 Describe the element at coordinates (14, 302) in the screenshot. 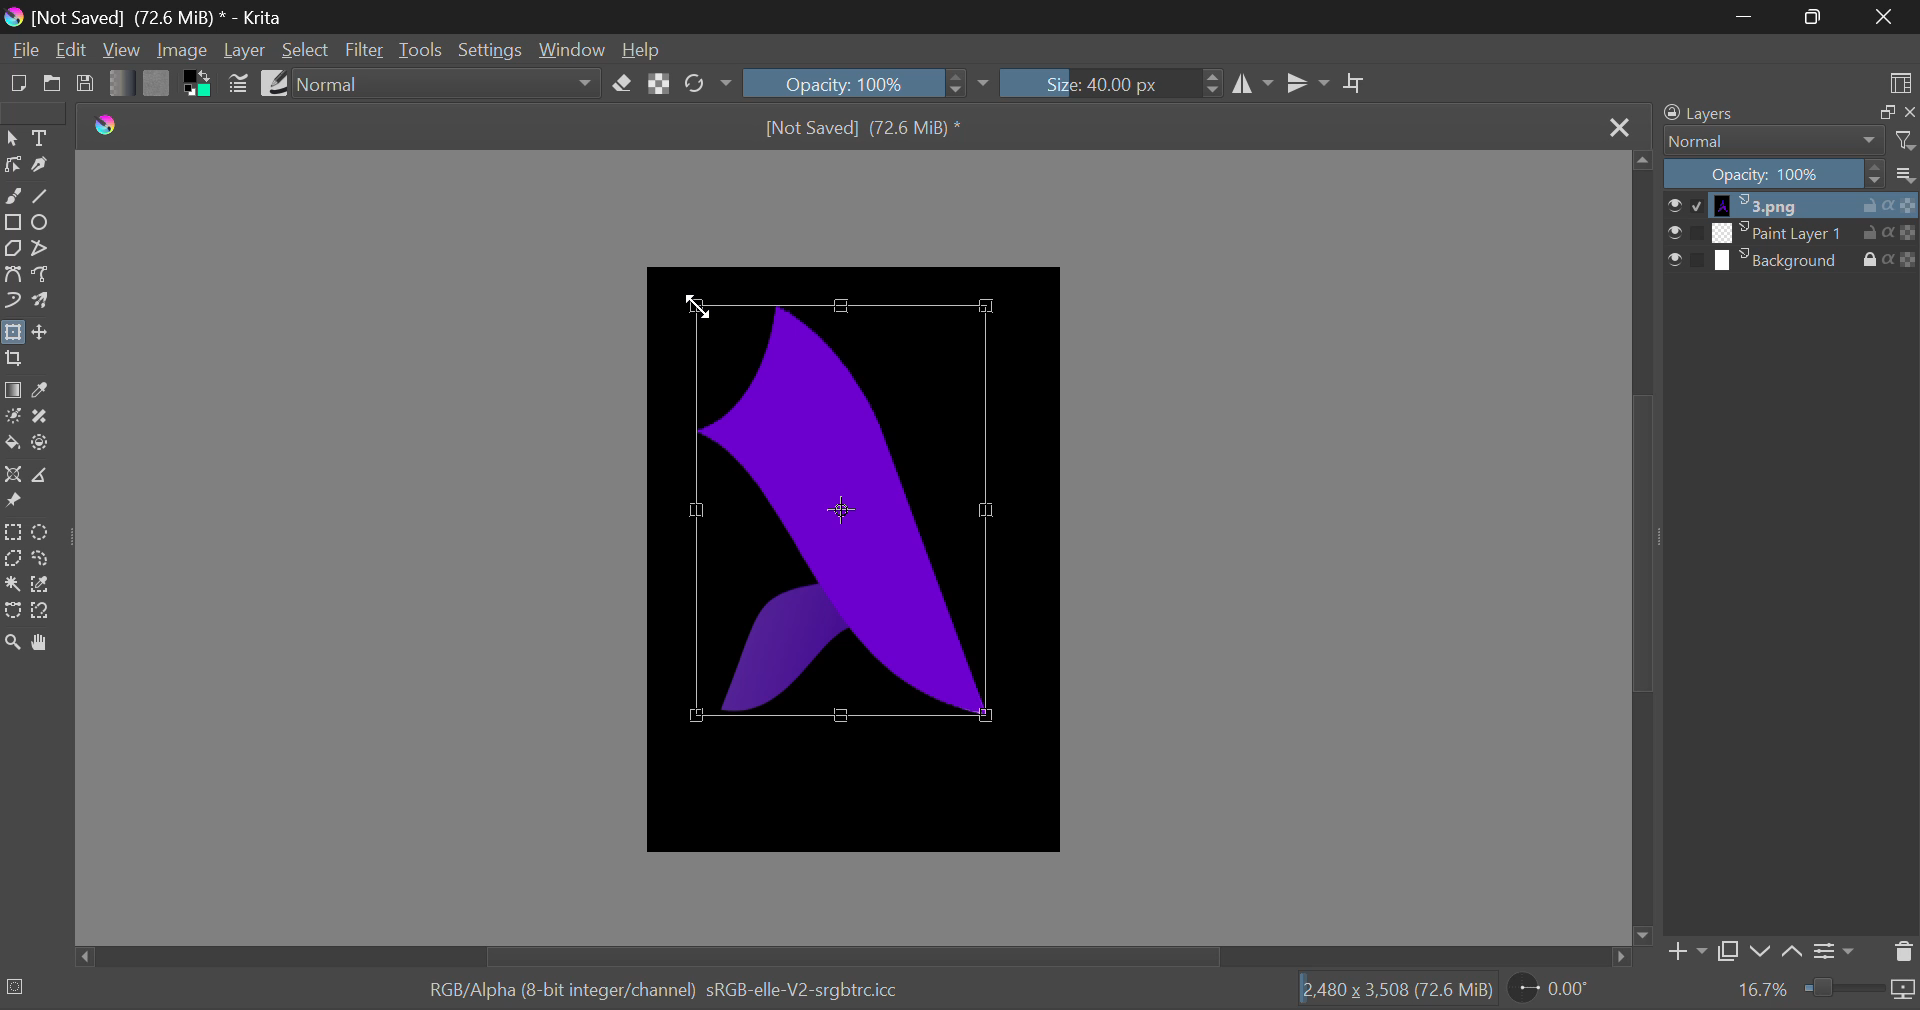

I see `Dynamic Brush Tool` at that location.